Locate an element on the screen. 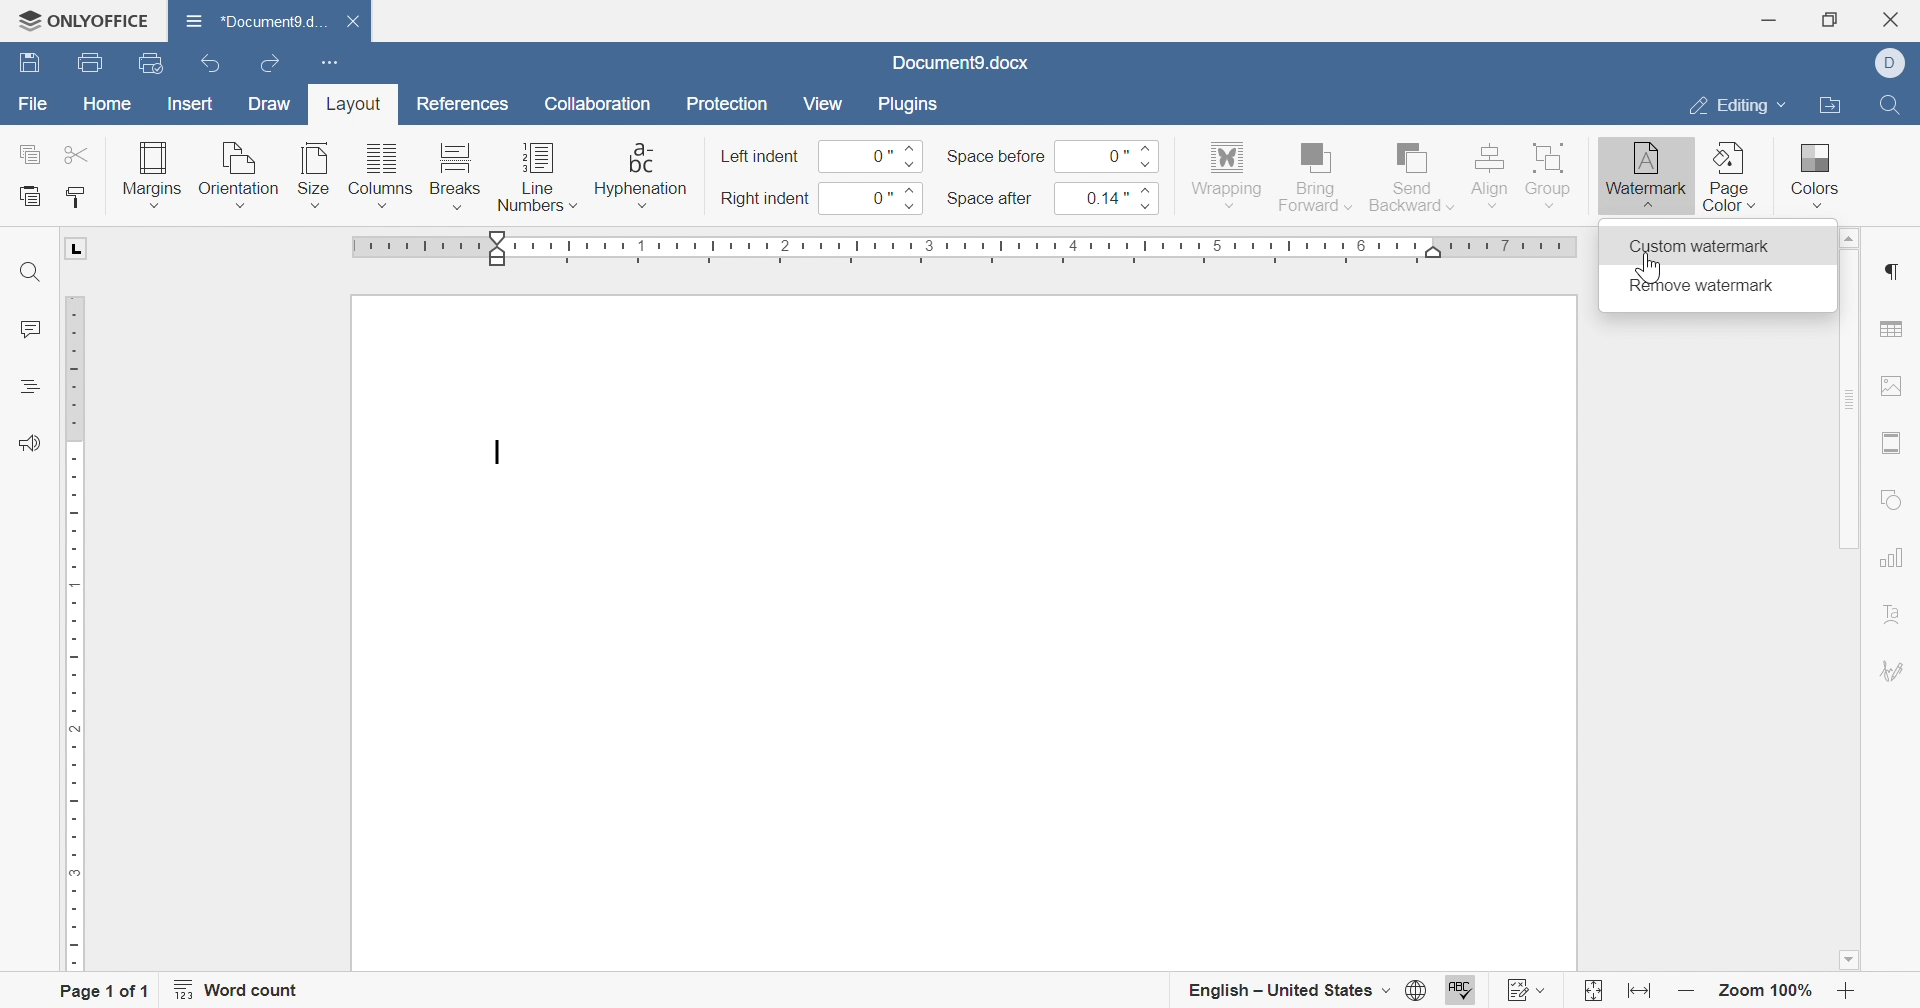 Image resolution: width=1920 pixels, height=1008 pixels. L is located at coordinates (79, 248).